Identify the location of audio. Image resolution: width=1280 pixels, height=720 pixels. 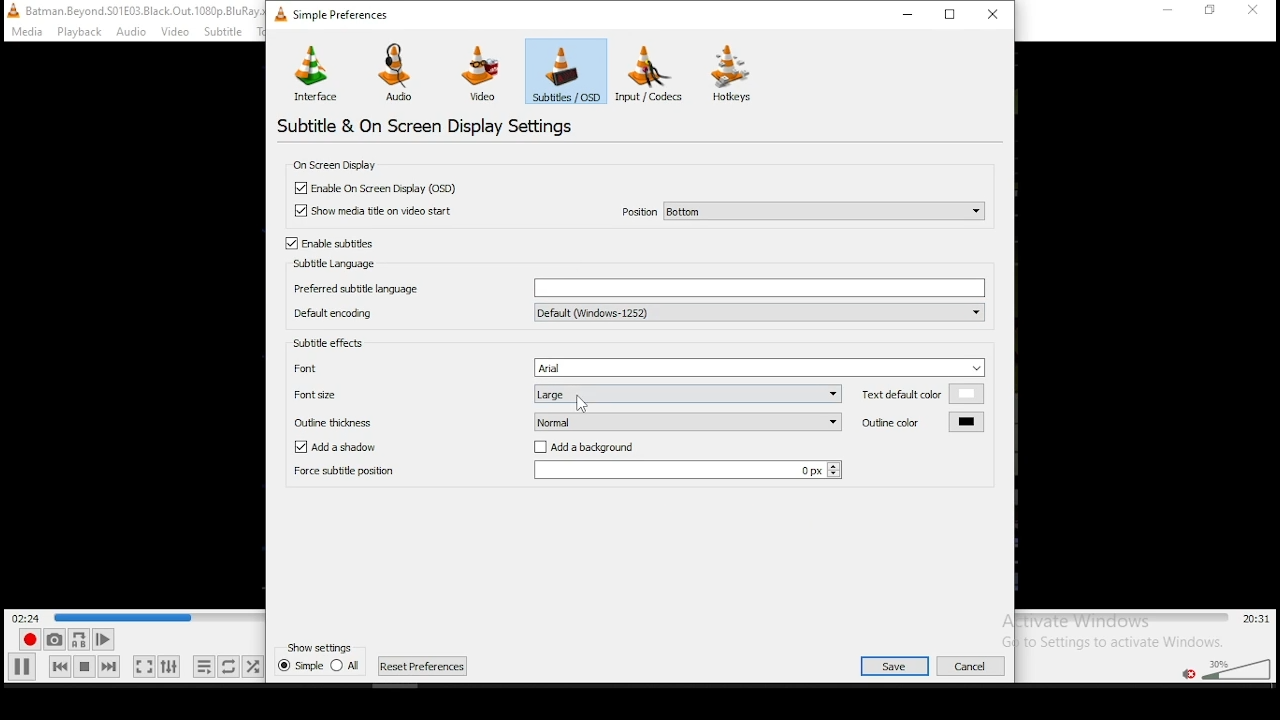
(402, 74).